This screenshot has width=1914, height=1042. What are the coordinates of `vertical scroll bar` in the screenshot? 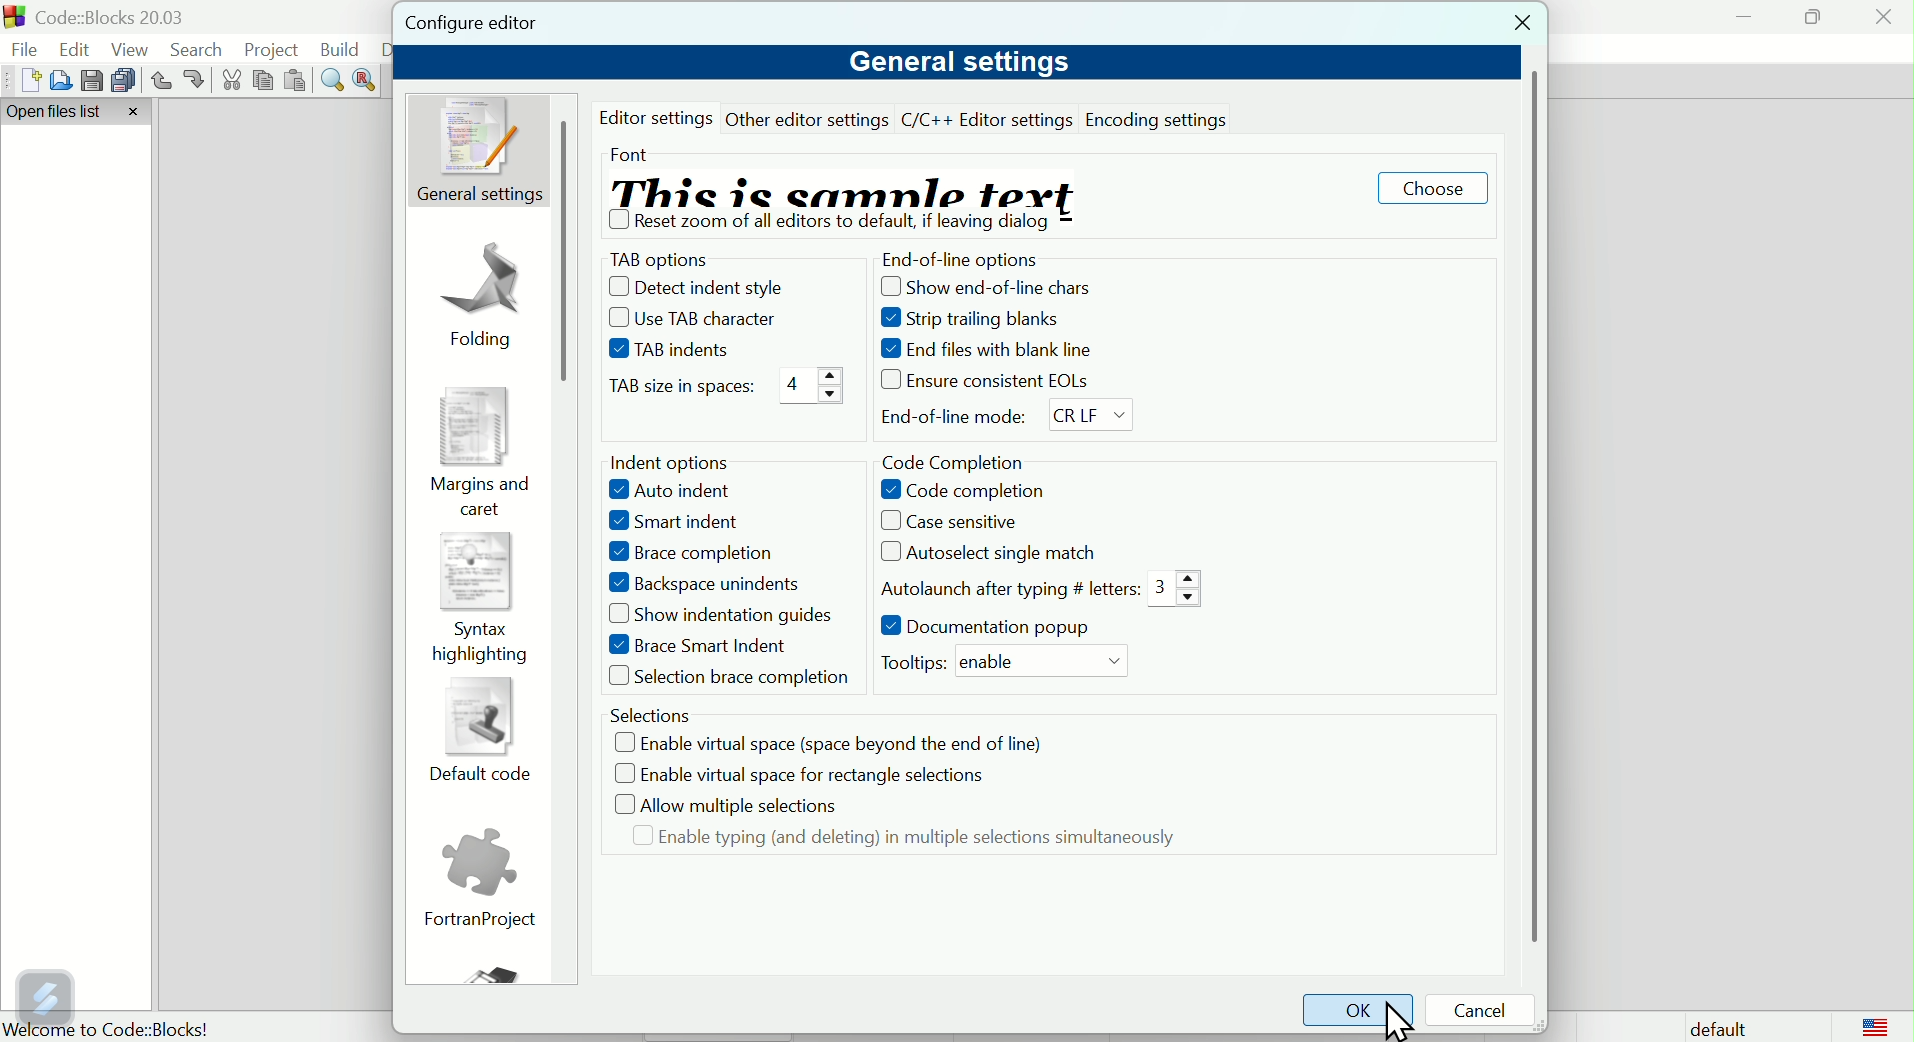 It's located at (570, 256).